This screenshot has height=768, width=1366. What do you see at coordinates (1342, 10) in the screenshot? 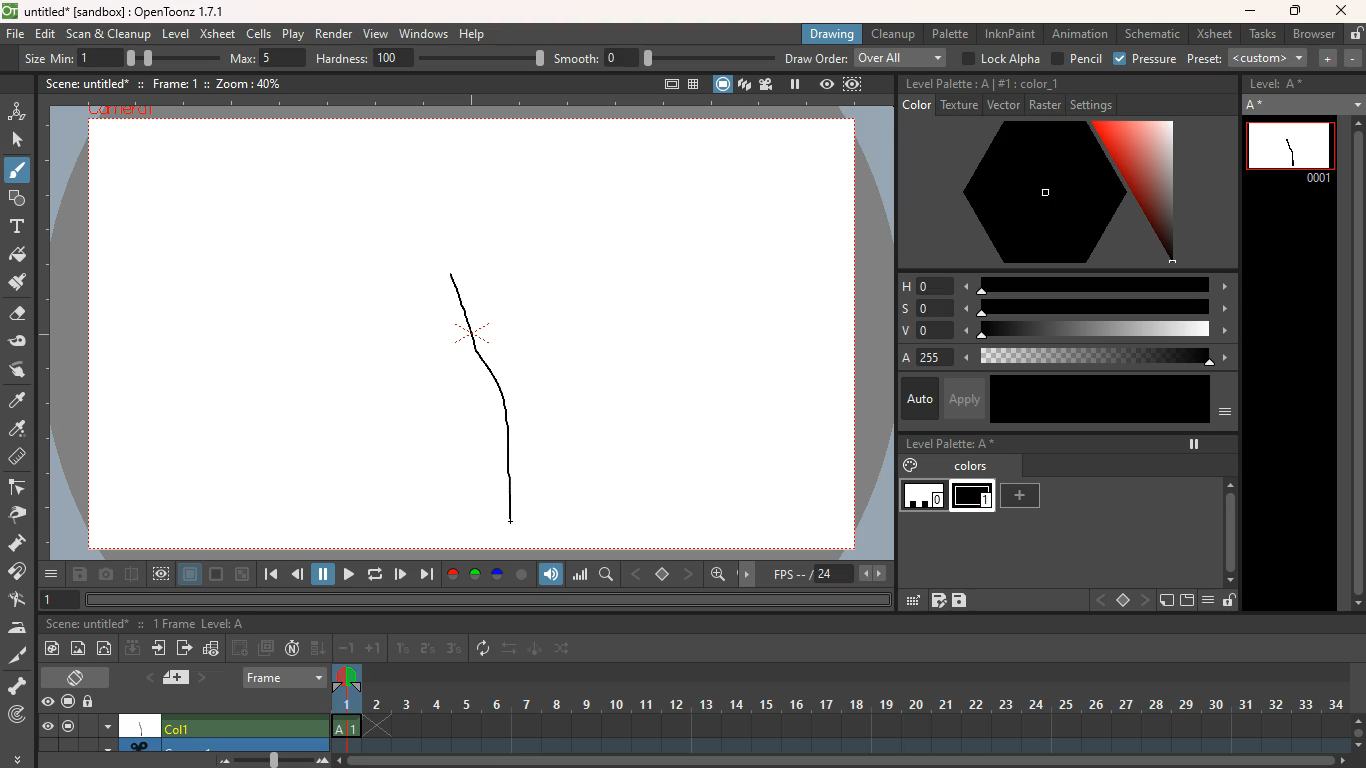
I see `close` at bounding box center [1342, 10].